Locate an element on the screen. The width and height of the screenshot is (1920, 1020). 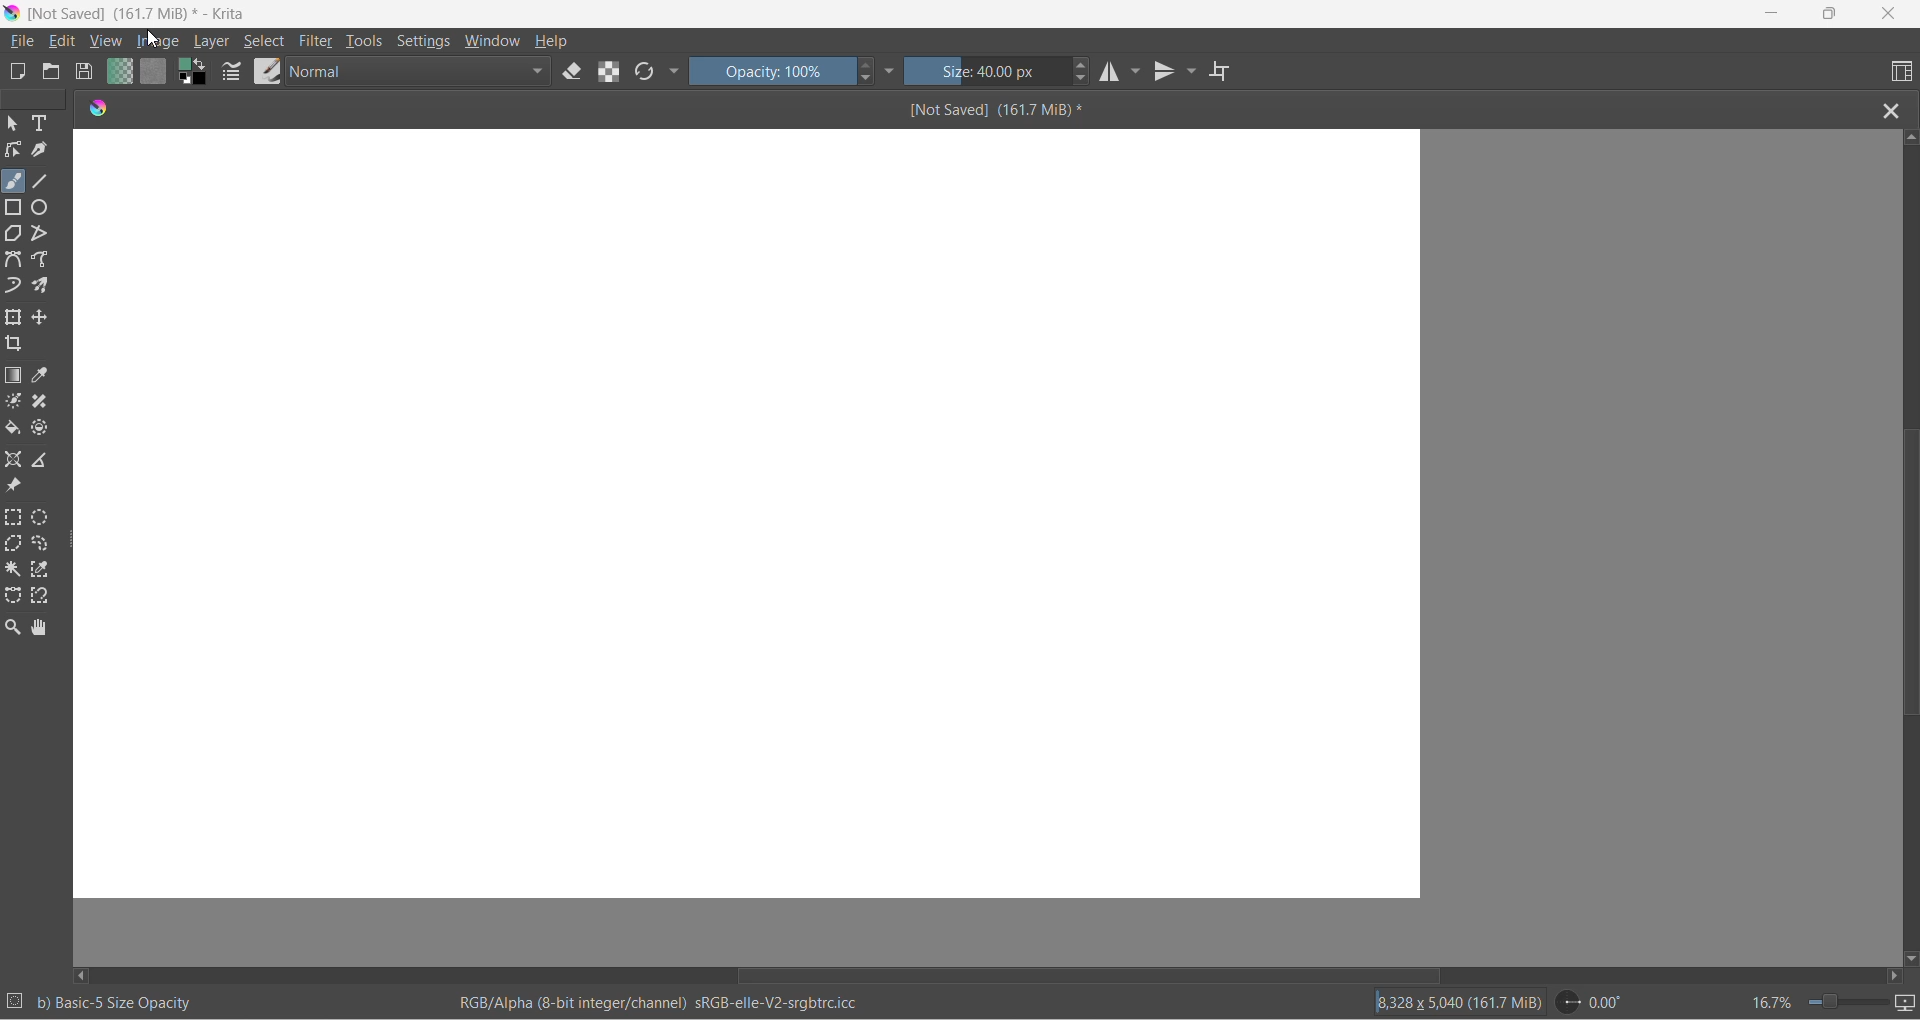
choose workspace is located at coordinates (1898, 73).